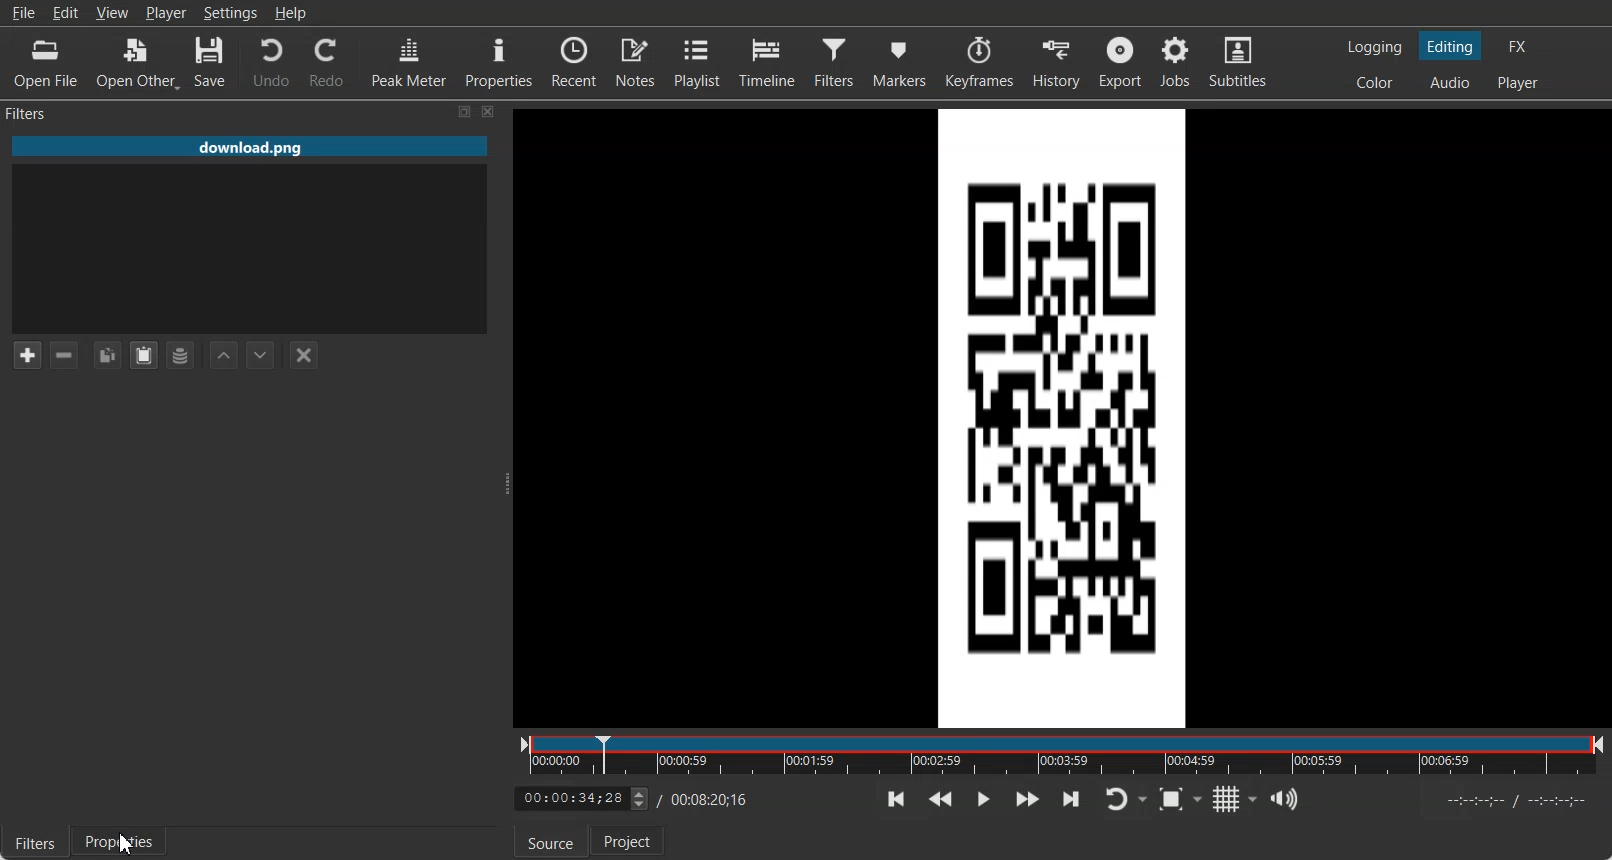  I want to click on Source, so click(551, 841).